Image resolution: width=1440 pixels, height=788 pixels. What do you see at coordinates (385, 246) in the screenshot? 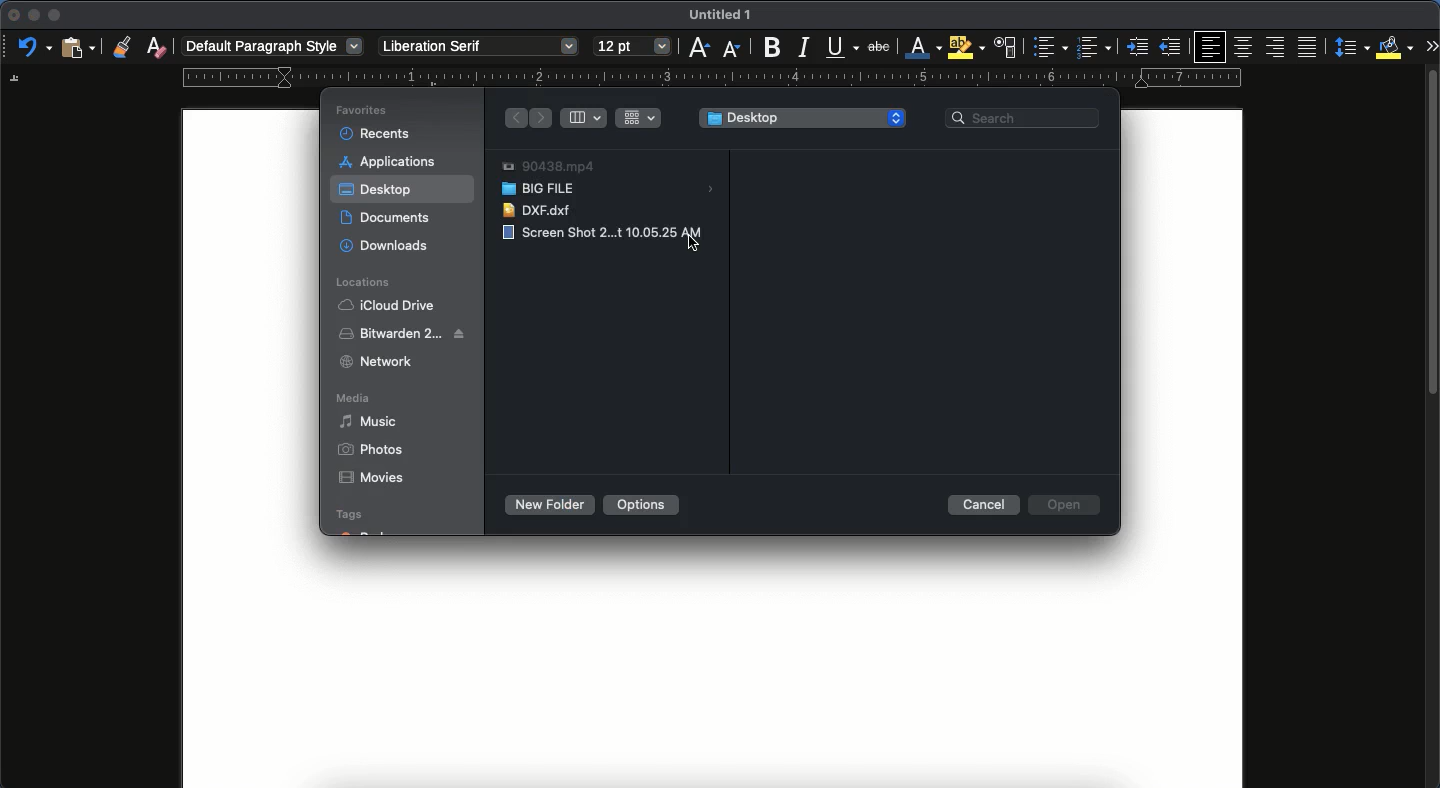
I see `downloads ` at bounding box center [385, 246].